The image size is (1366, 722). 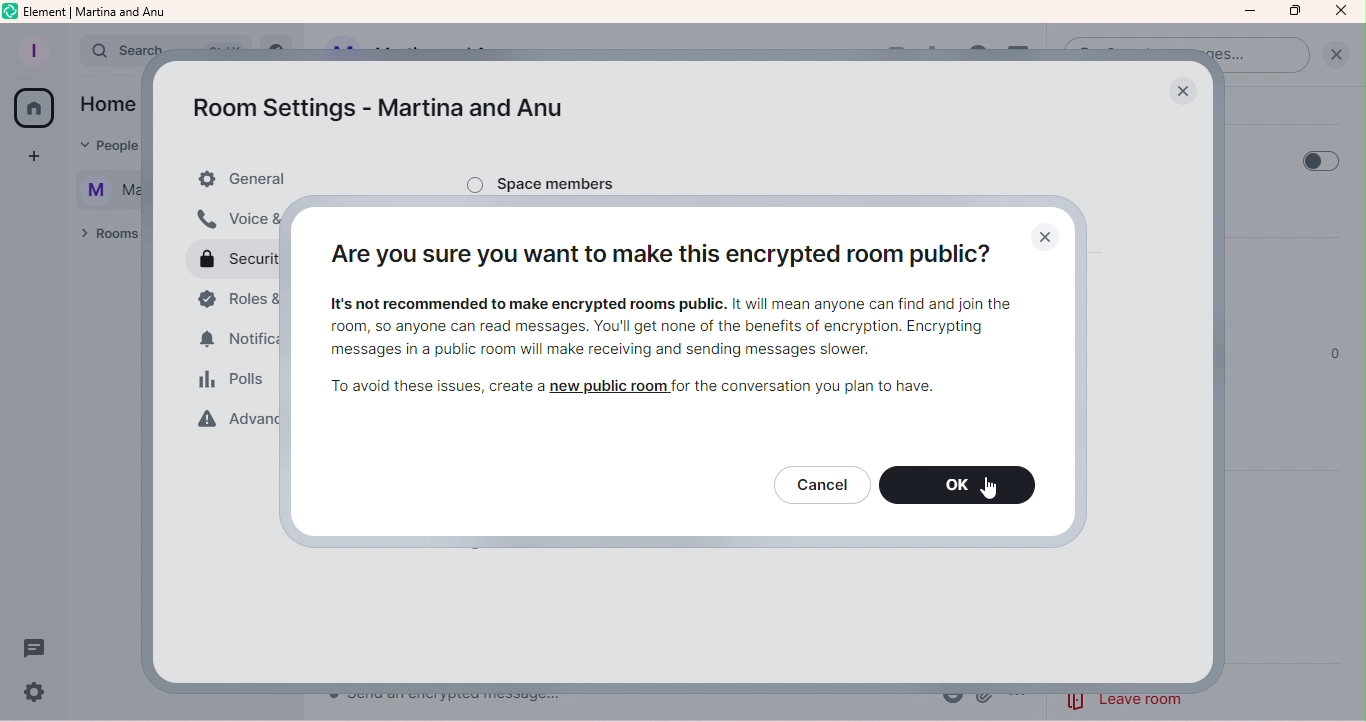 What do you see at coordinates (32, 52) in the screenshot?
I see `Profile` at bounding box center [32, 52].